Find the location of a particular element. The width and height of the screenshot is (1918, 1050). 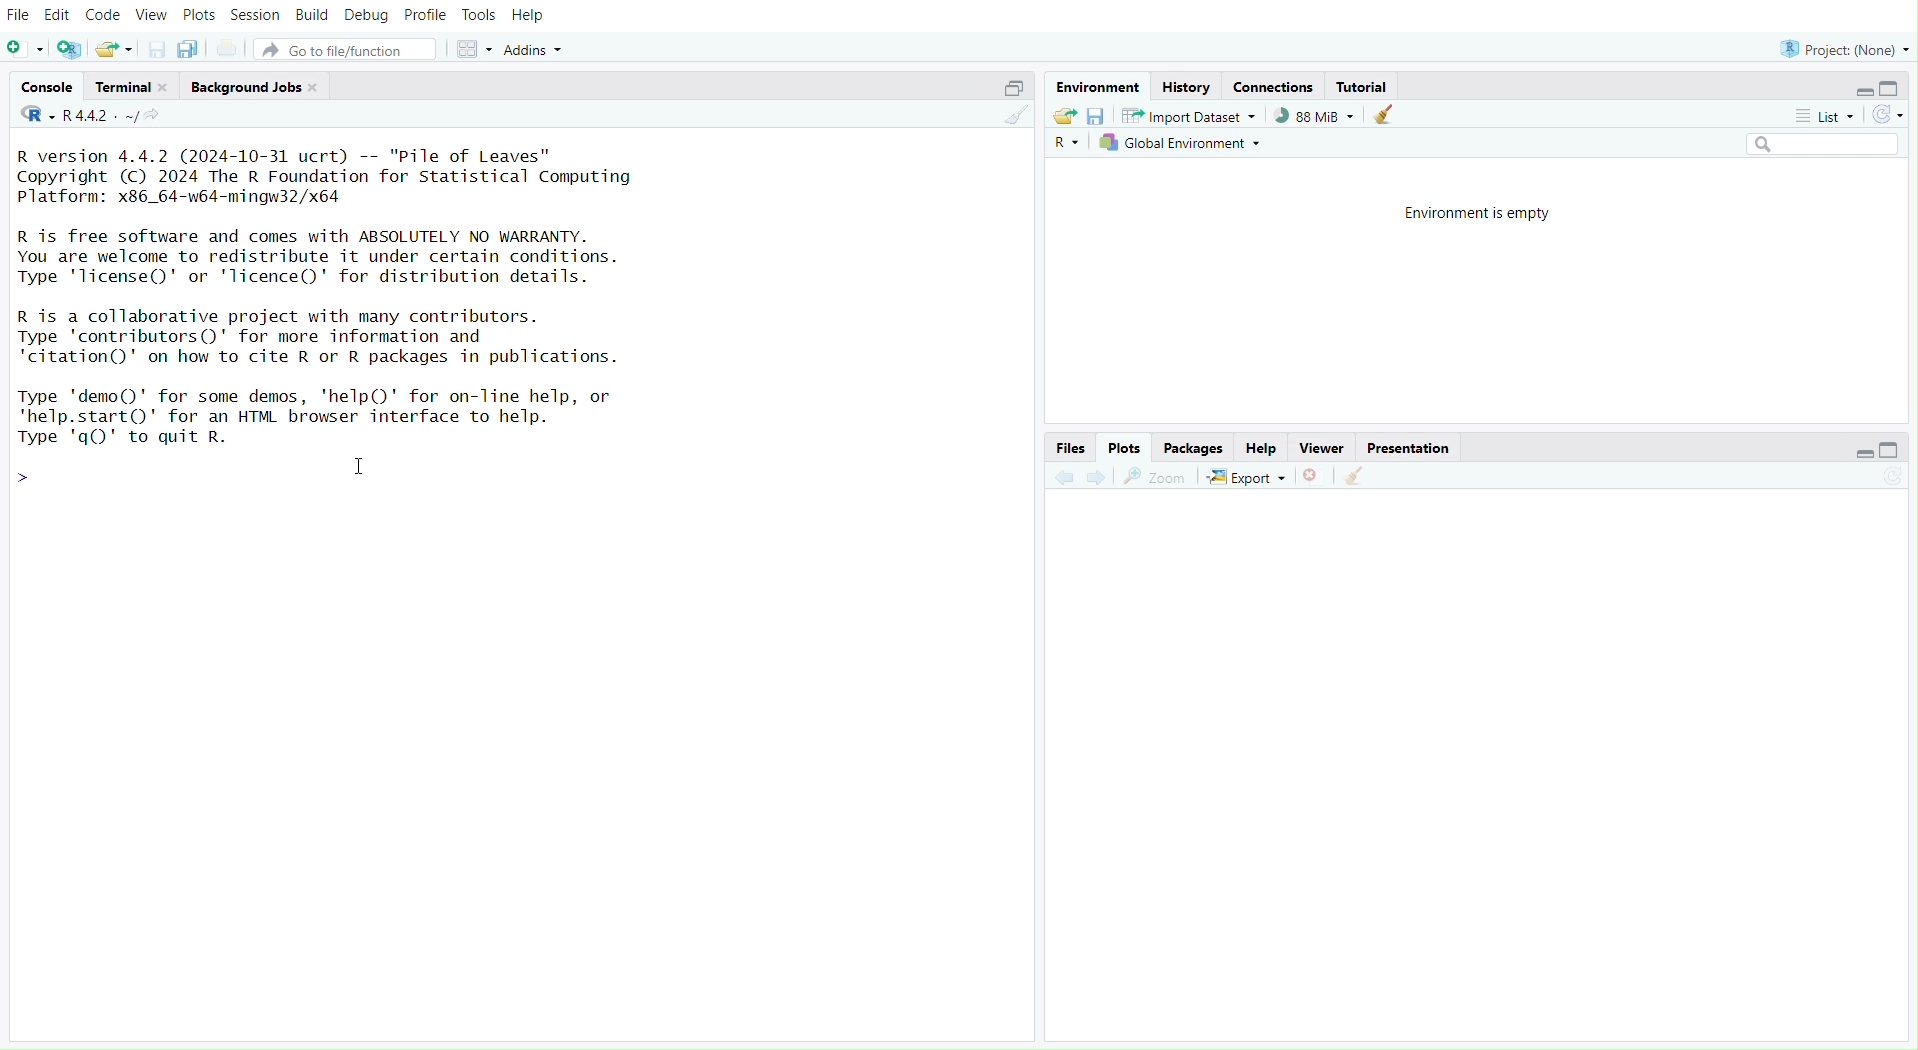

Viewer is located at coordinates (1321, 449).